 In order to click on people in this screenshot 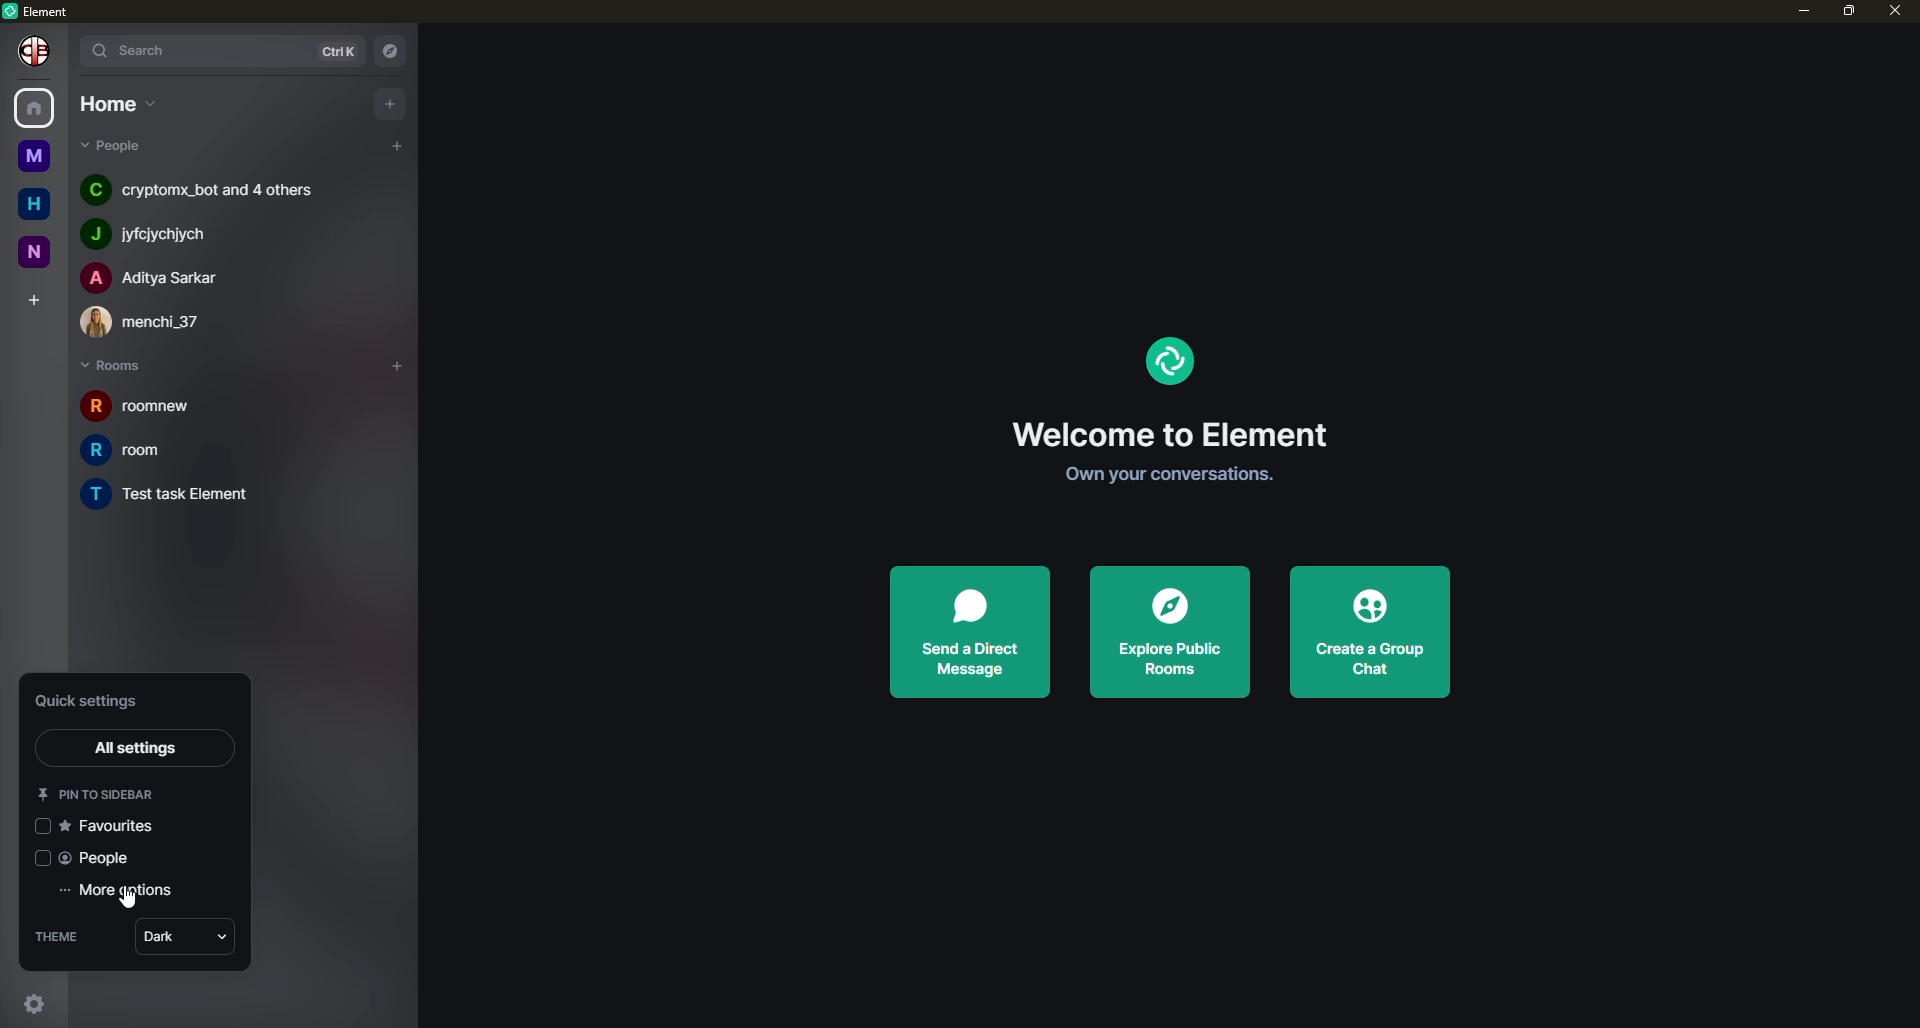, I will do `click(157, 277)`.